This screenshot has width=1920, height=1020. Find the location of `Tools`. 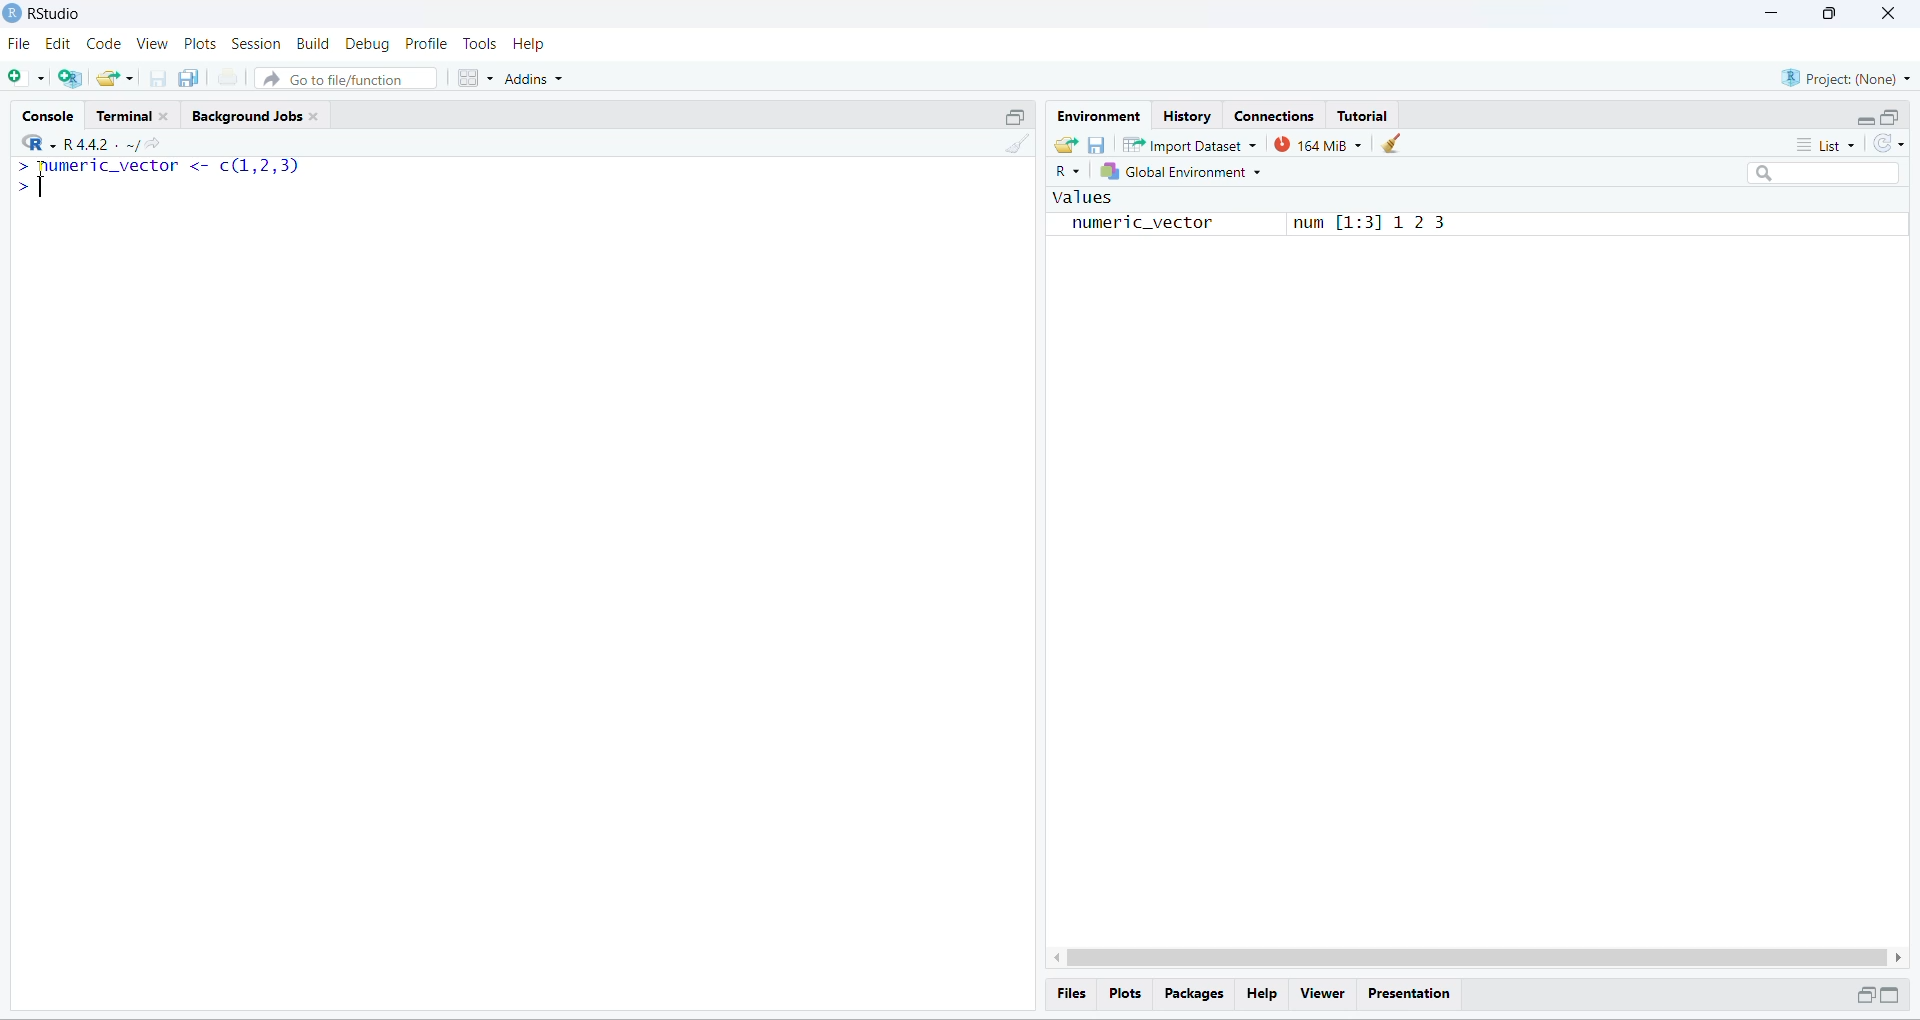

Tools is located at coordinates (478, 44).